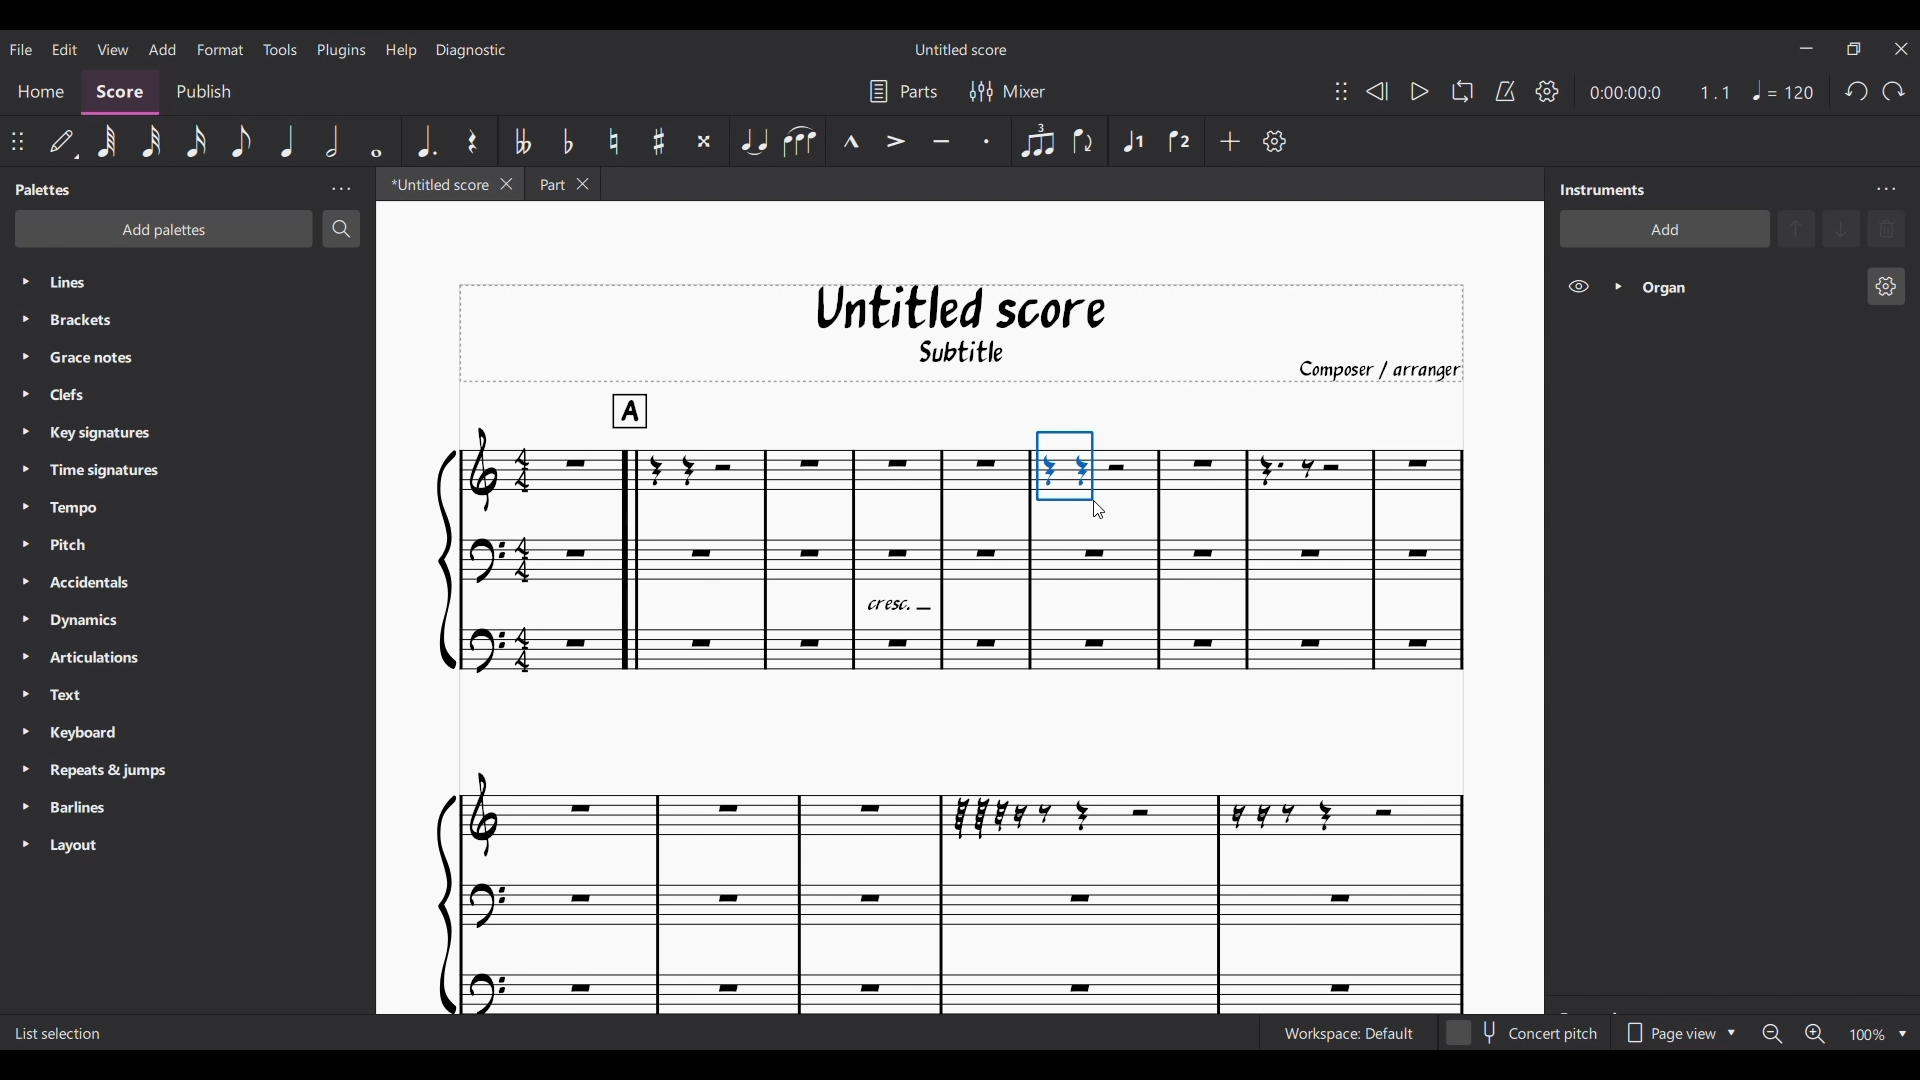 Image resolution: width=1920 pixels, height=1080 pixels. Describe the element at coordinates (1043, 443) in the screenshot. I see `Cursor` at that location.